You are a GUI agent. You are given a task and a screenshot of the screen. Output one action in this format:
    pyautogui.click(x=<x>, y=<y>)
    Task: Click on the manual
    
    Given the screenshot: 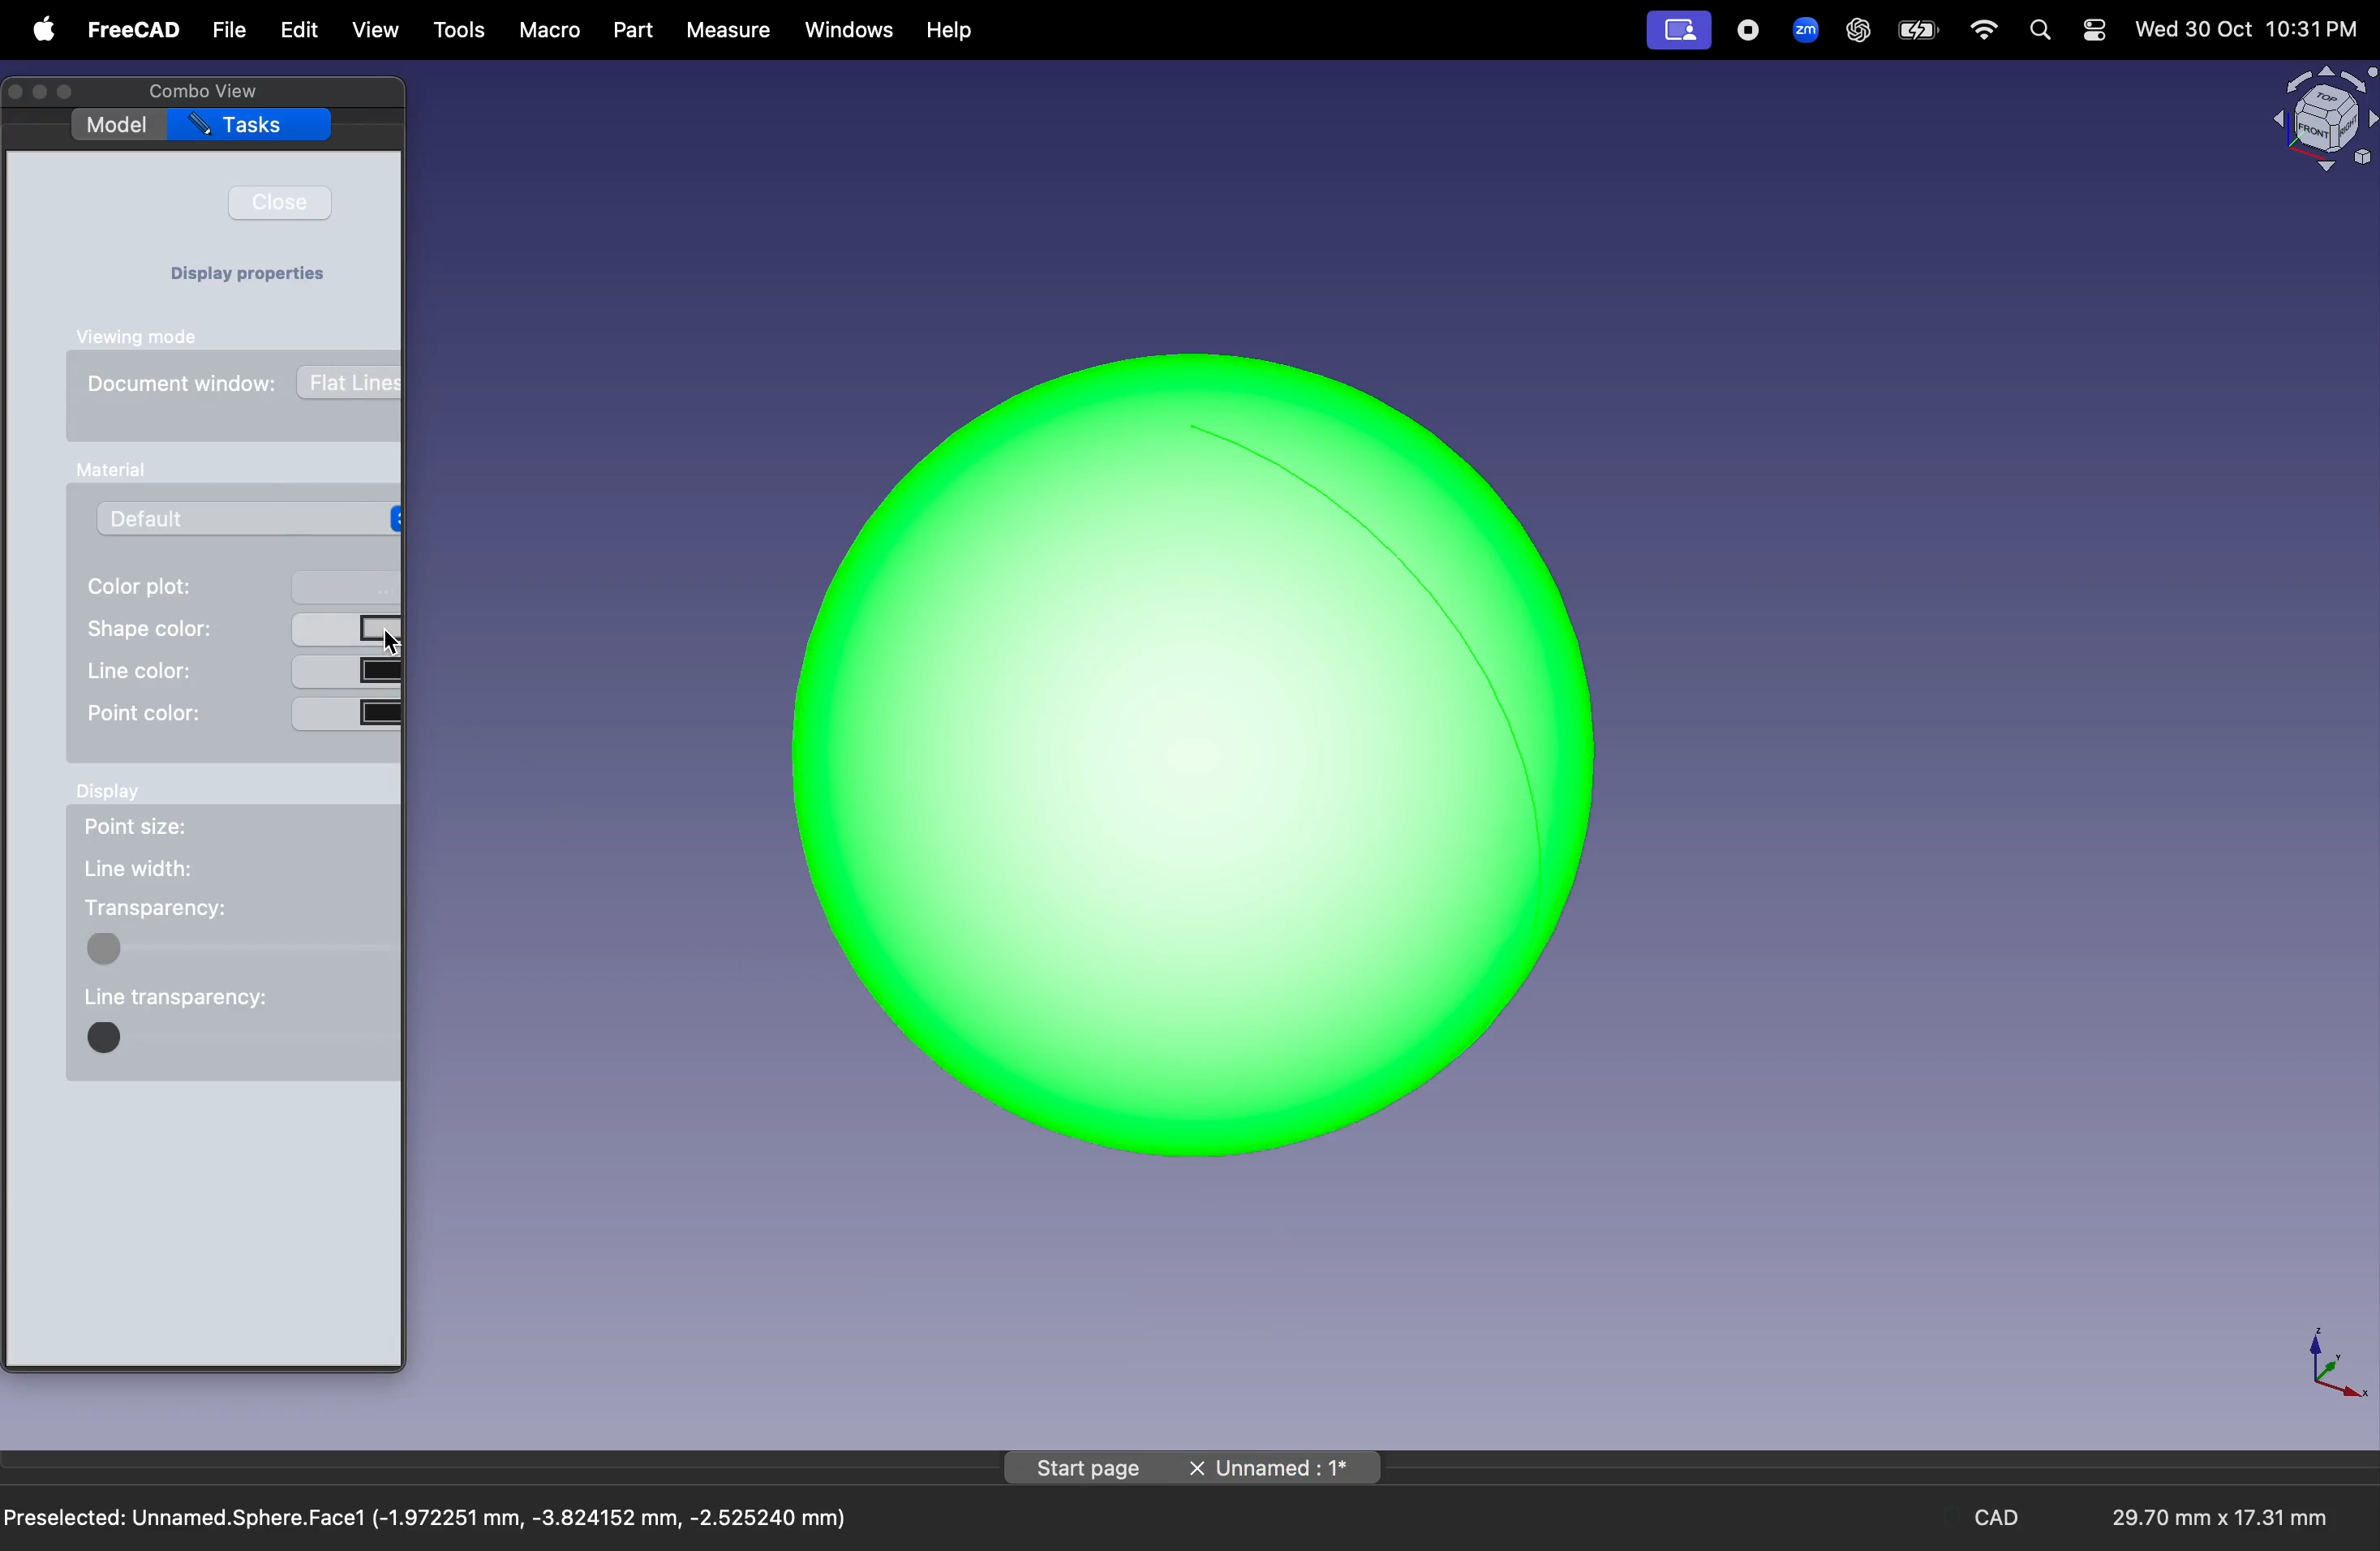 What is the action you would take?
    pyautogui.click(x=115, y=470)
    